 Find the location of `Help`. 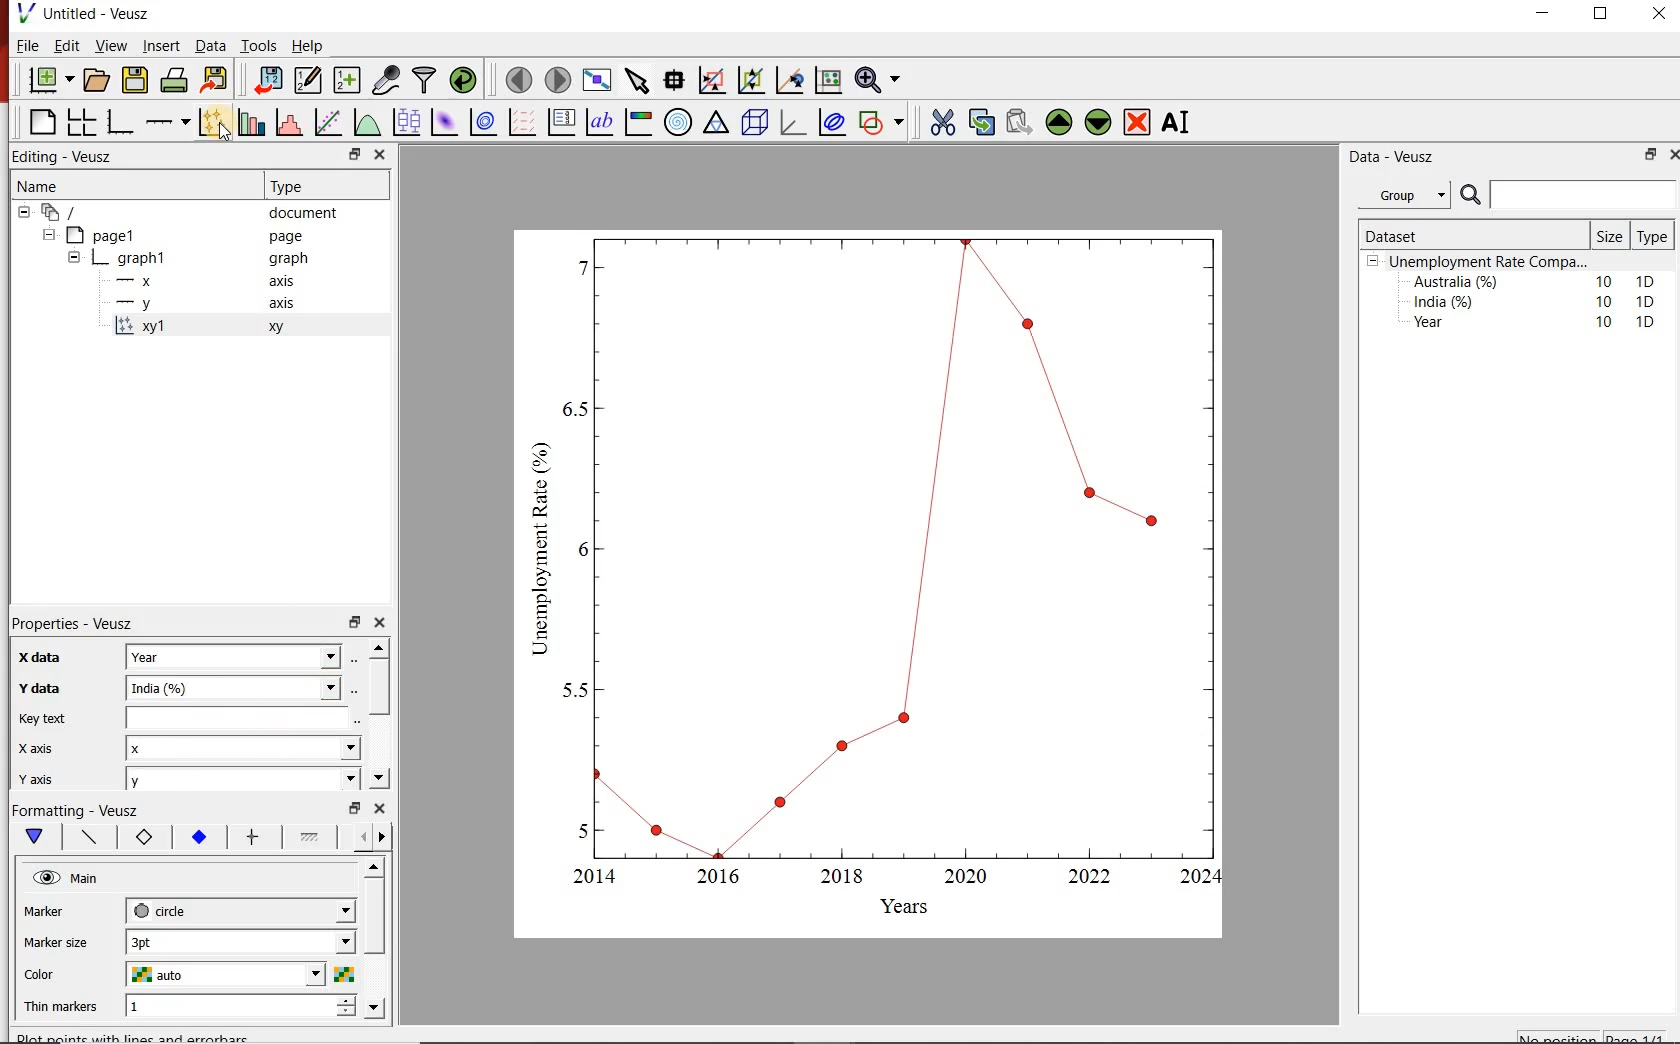

Help is located at coordinates (308, 46).